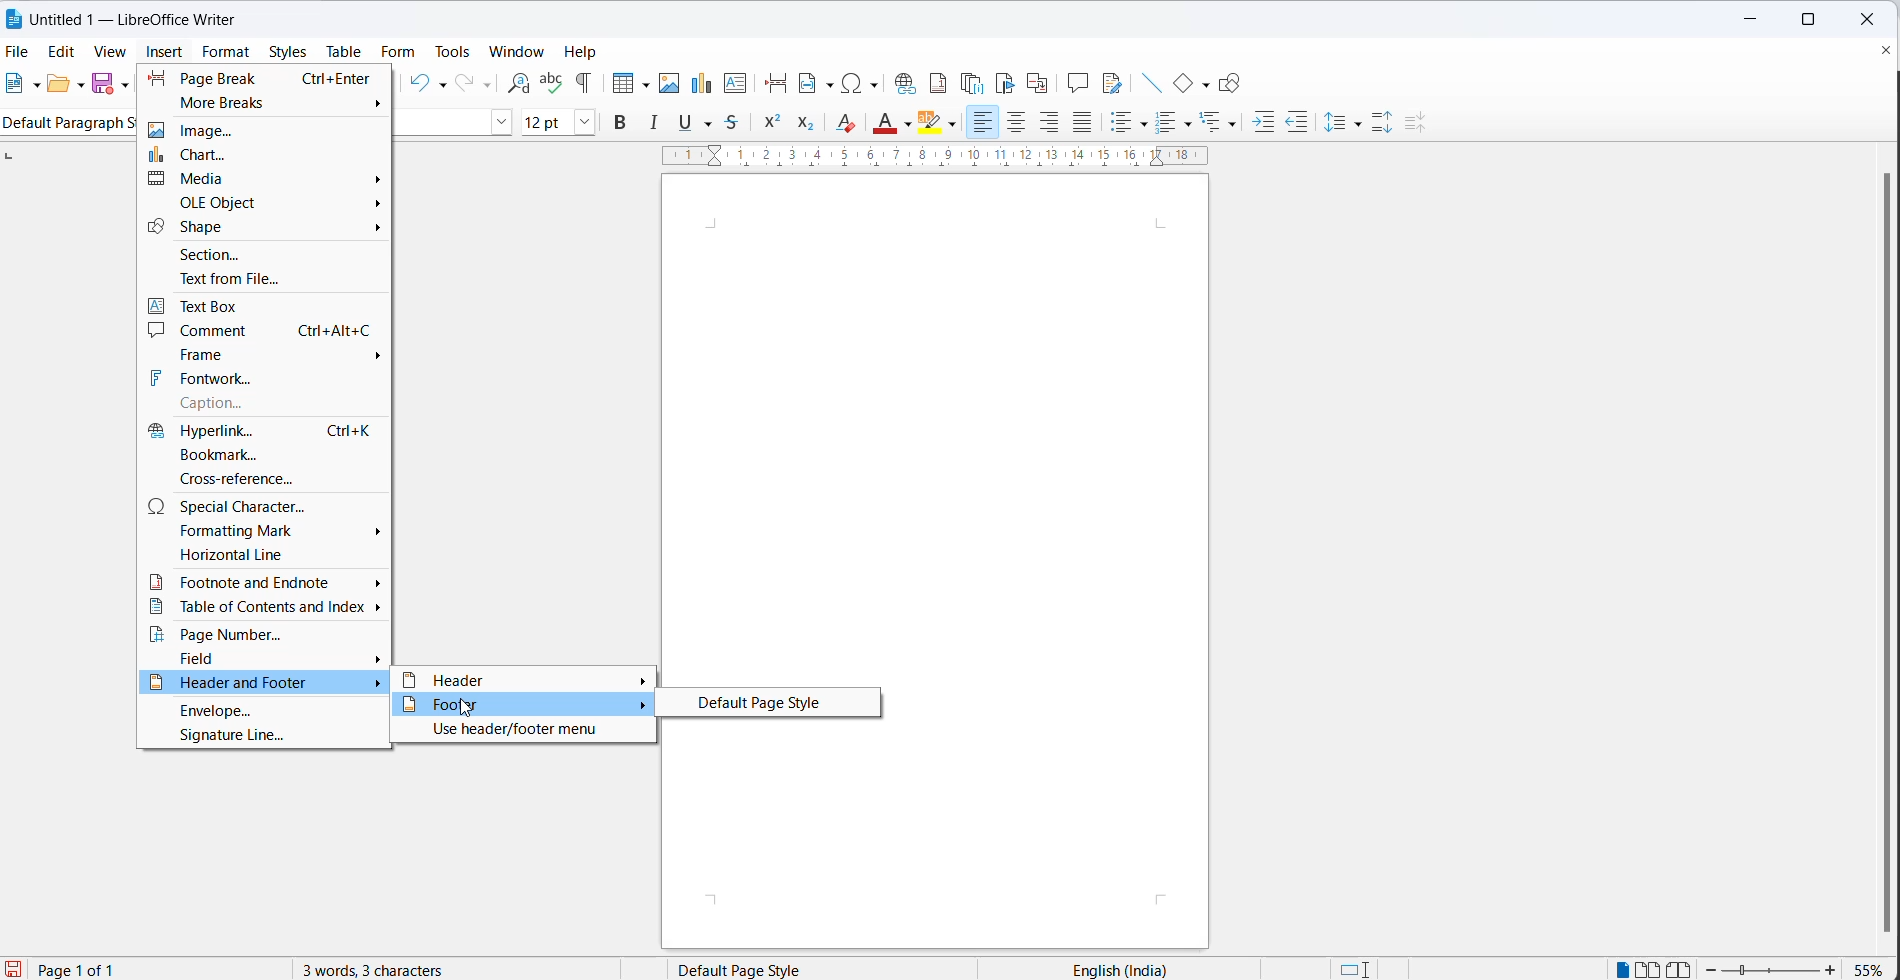 The image size is (1900, 980). What do you see at coordinates (168, 50) in the screenshot?
I see `insert` at bounding box center [168, 50].